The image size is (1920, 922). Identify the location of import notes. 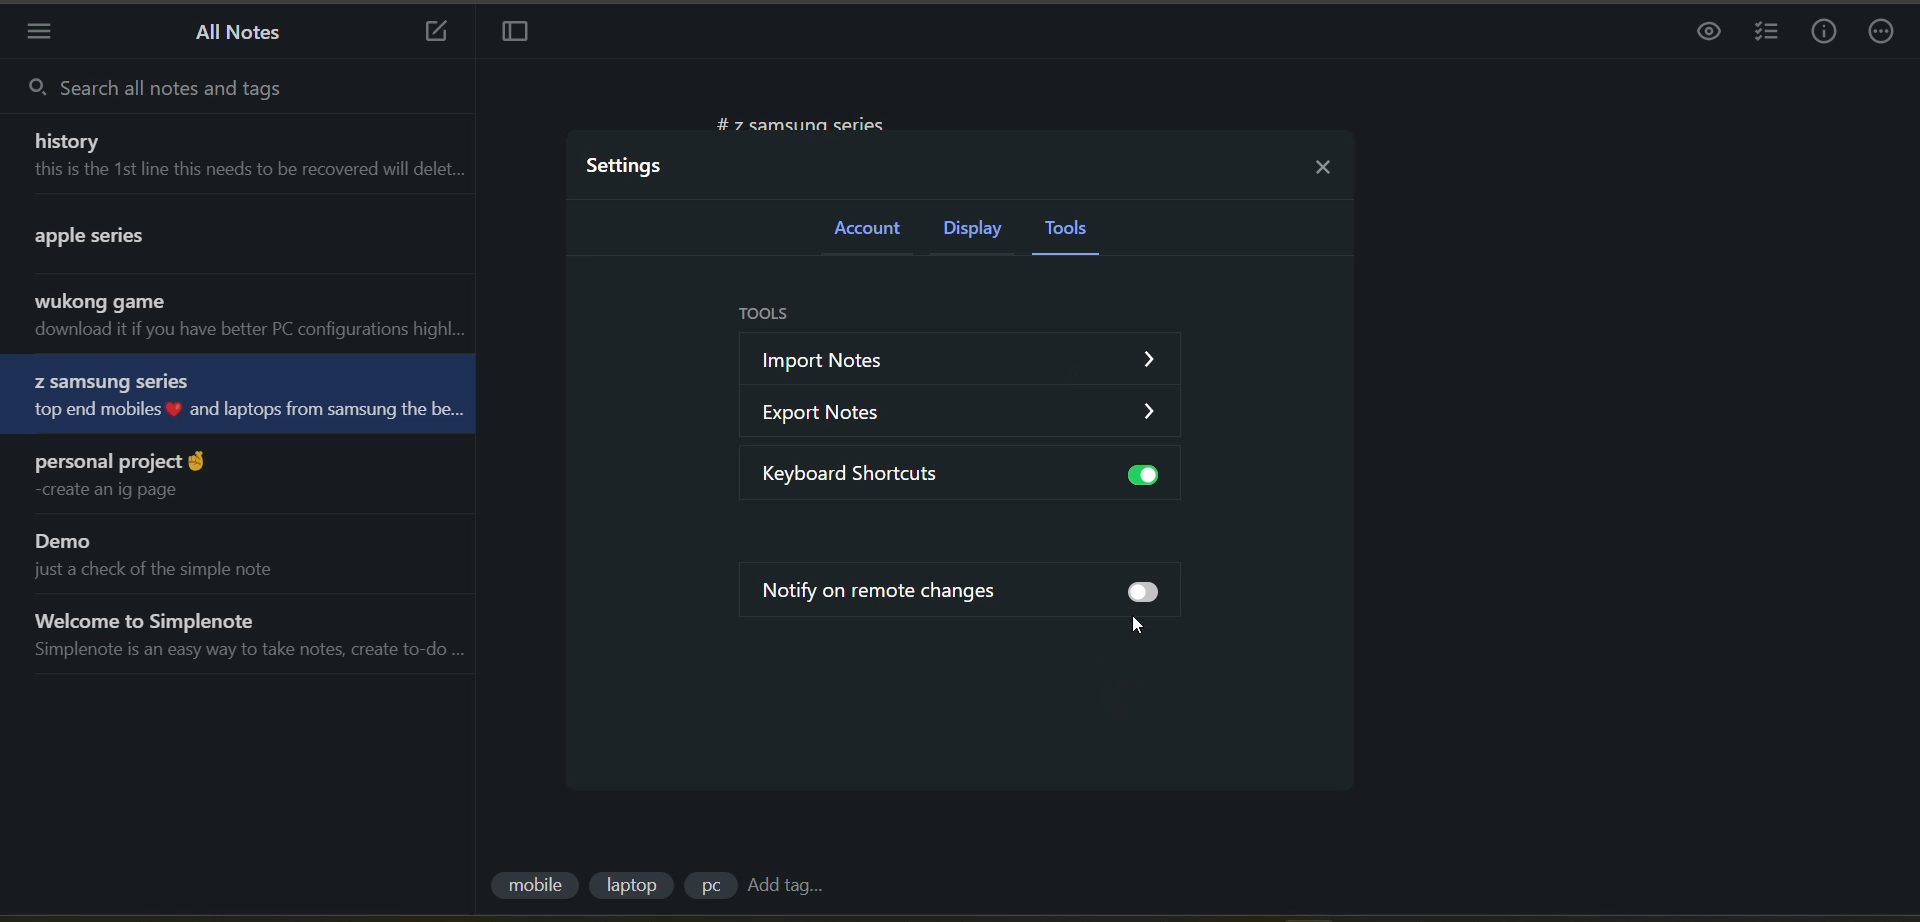
(954, 360).